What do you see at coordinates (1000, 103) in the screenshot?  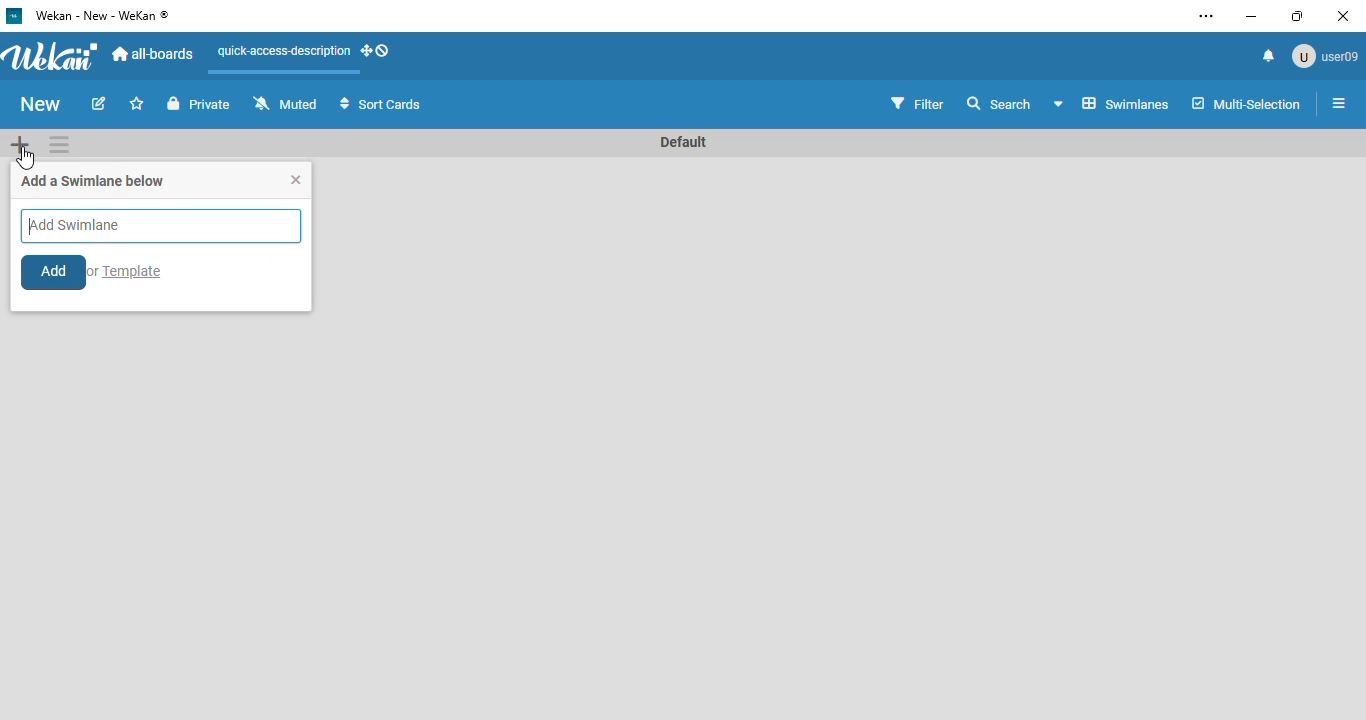 I see `search` at bounding box center [1000, 103].